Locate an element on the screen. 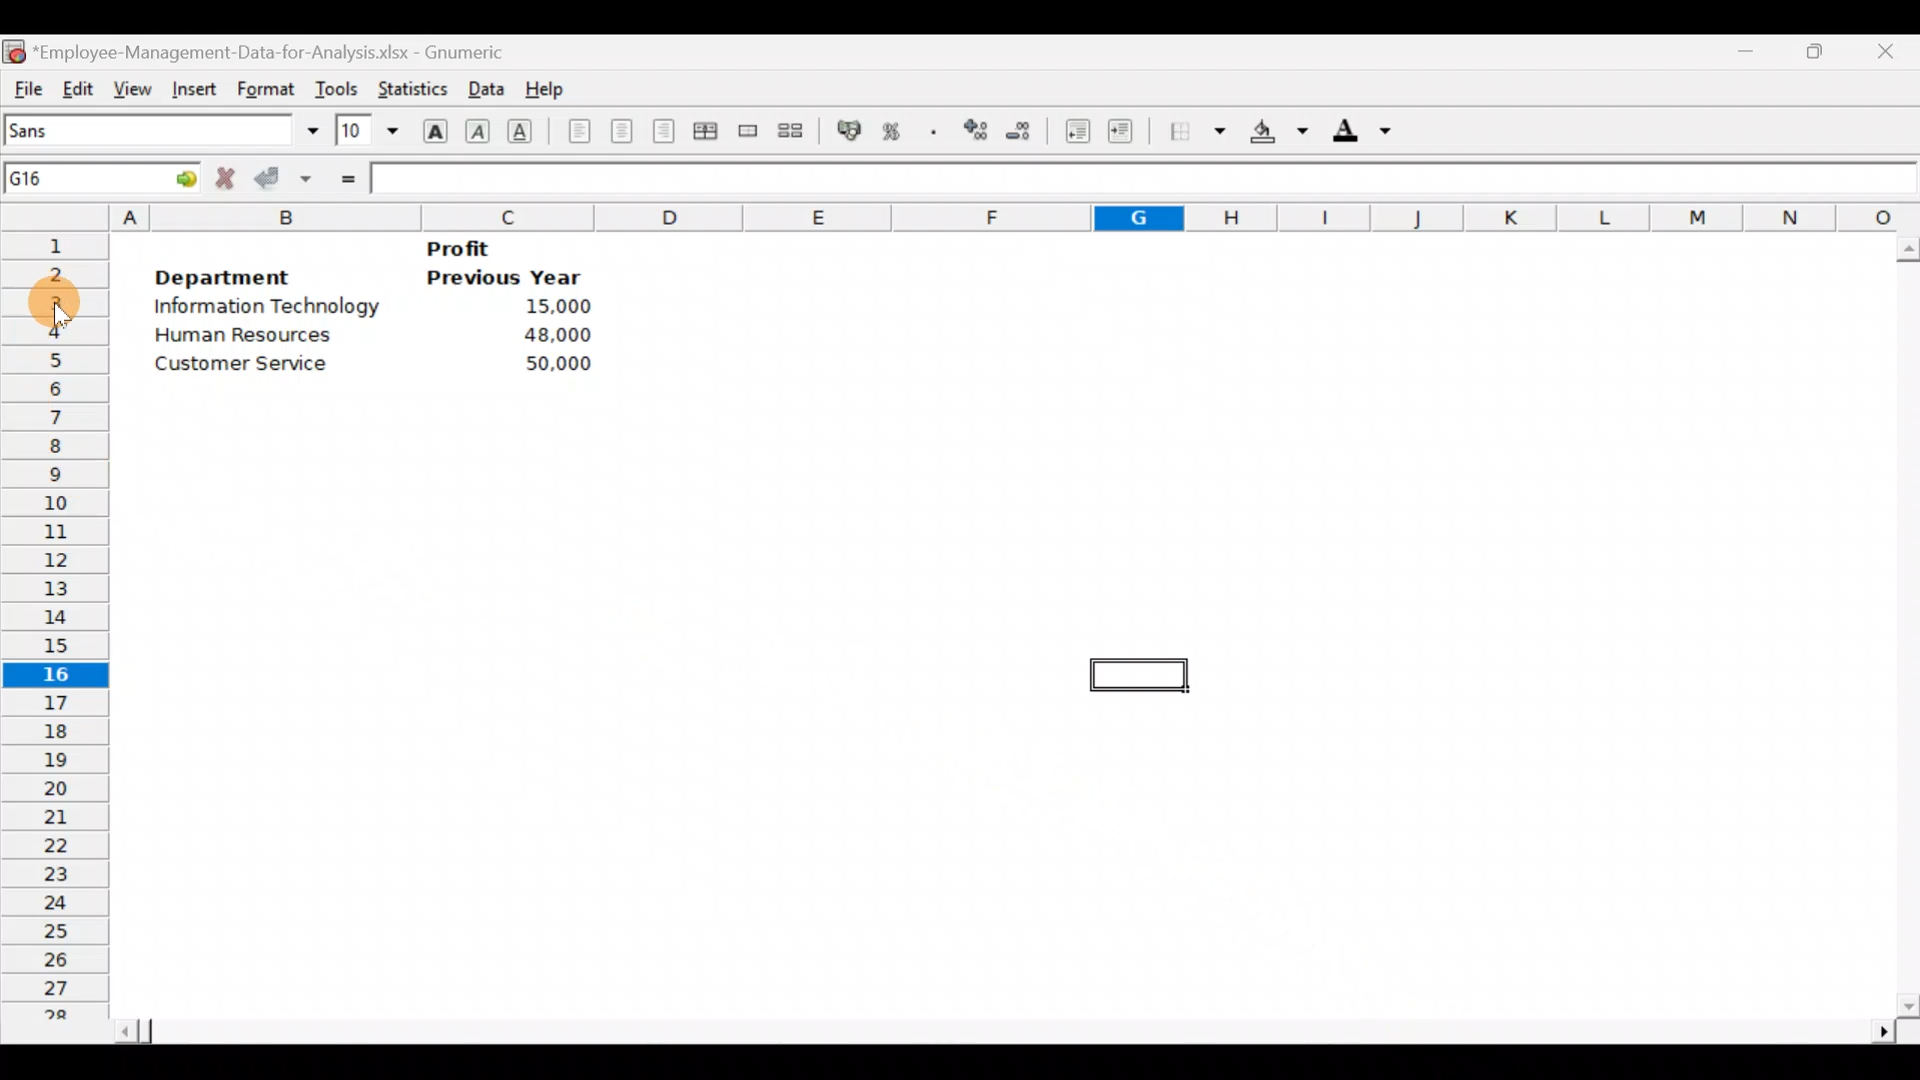 The width and height of the screenshot is (1920, 1080). 15,000 is located at coordinates (553, 304).